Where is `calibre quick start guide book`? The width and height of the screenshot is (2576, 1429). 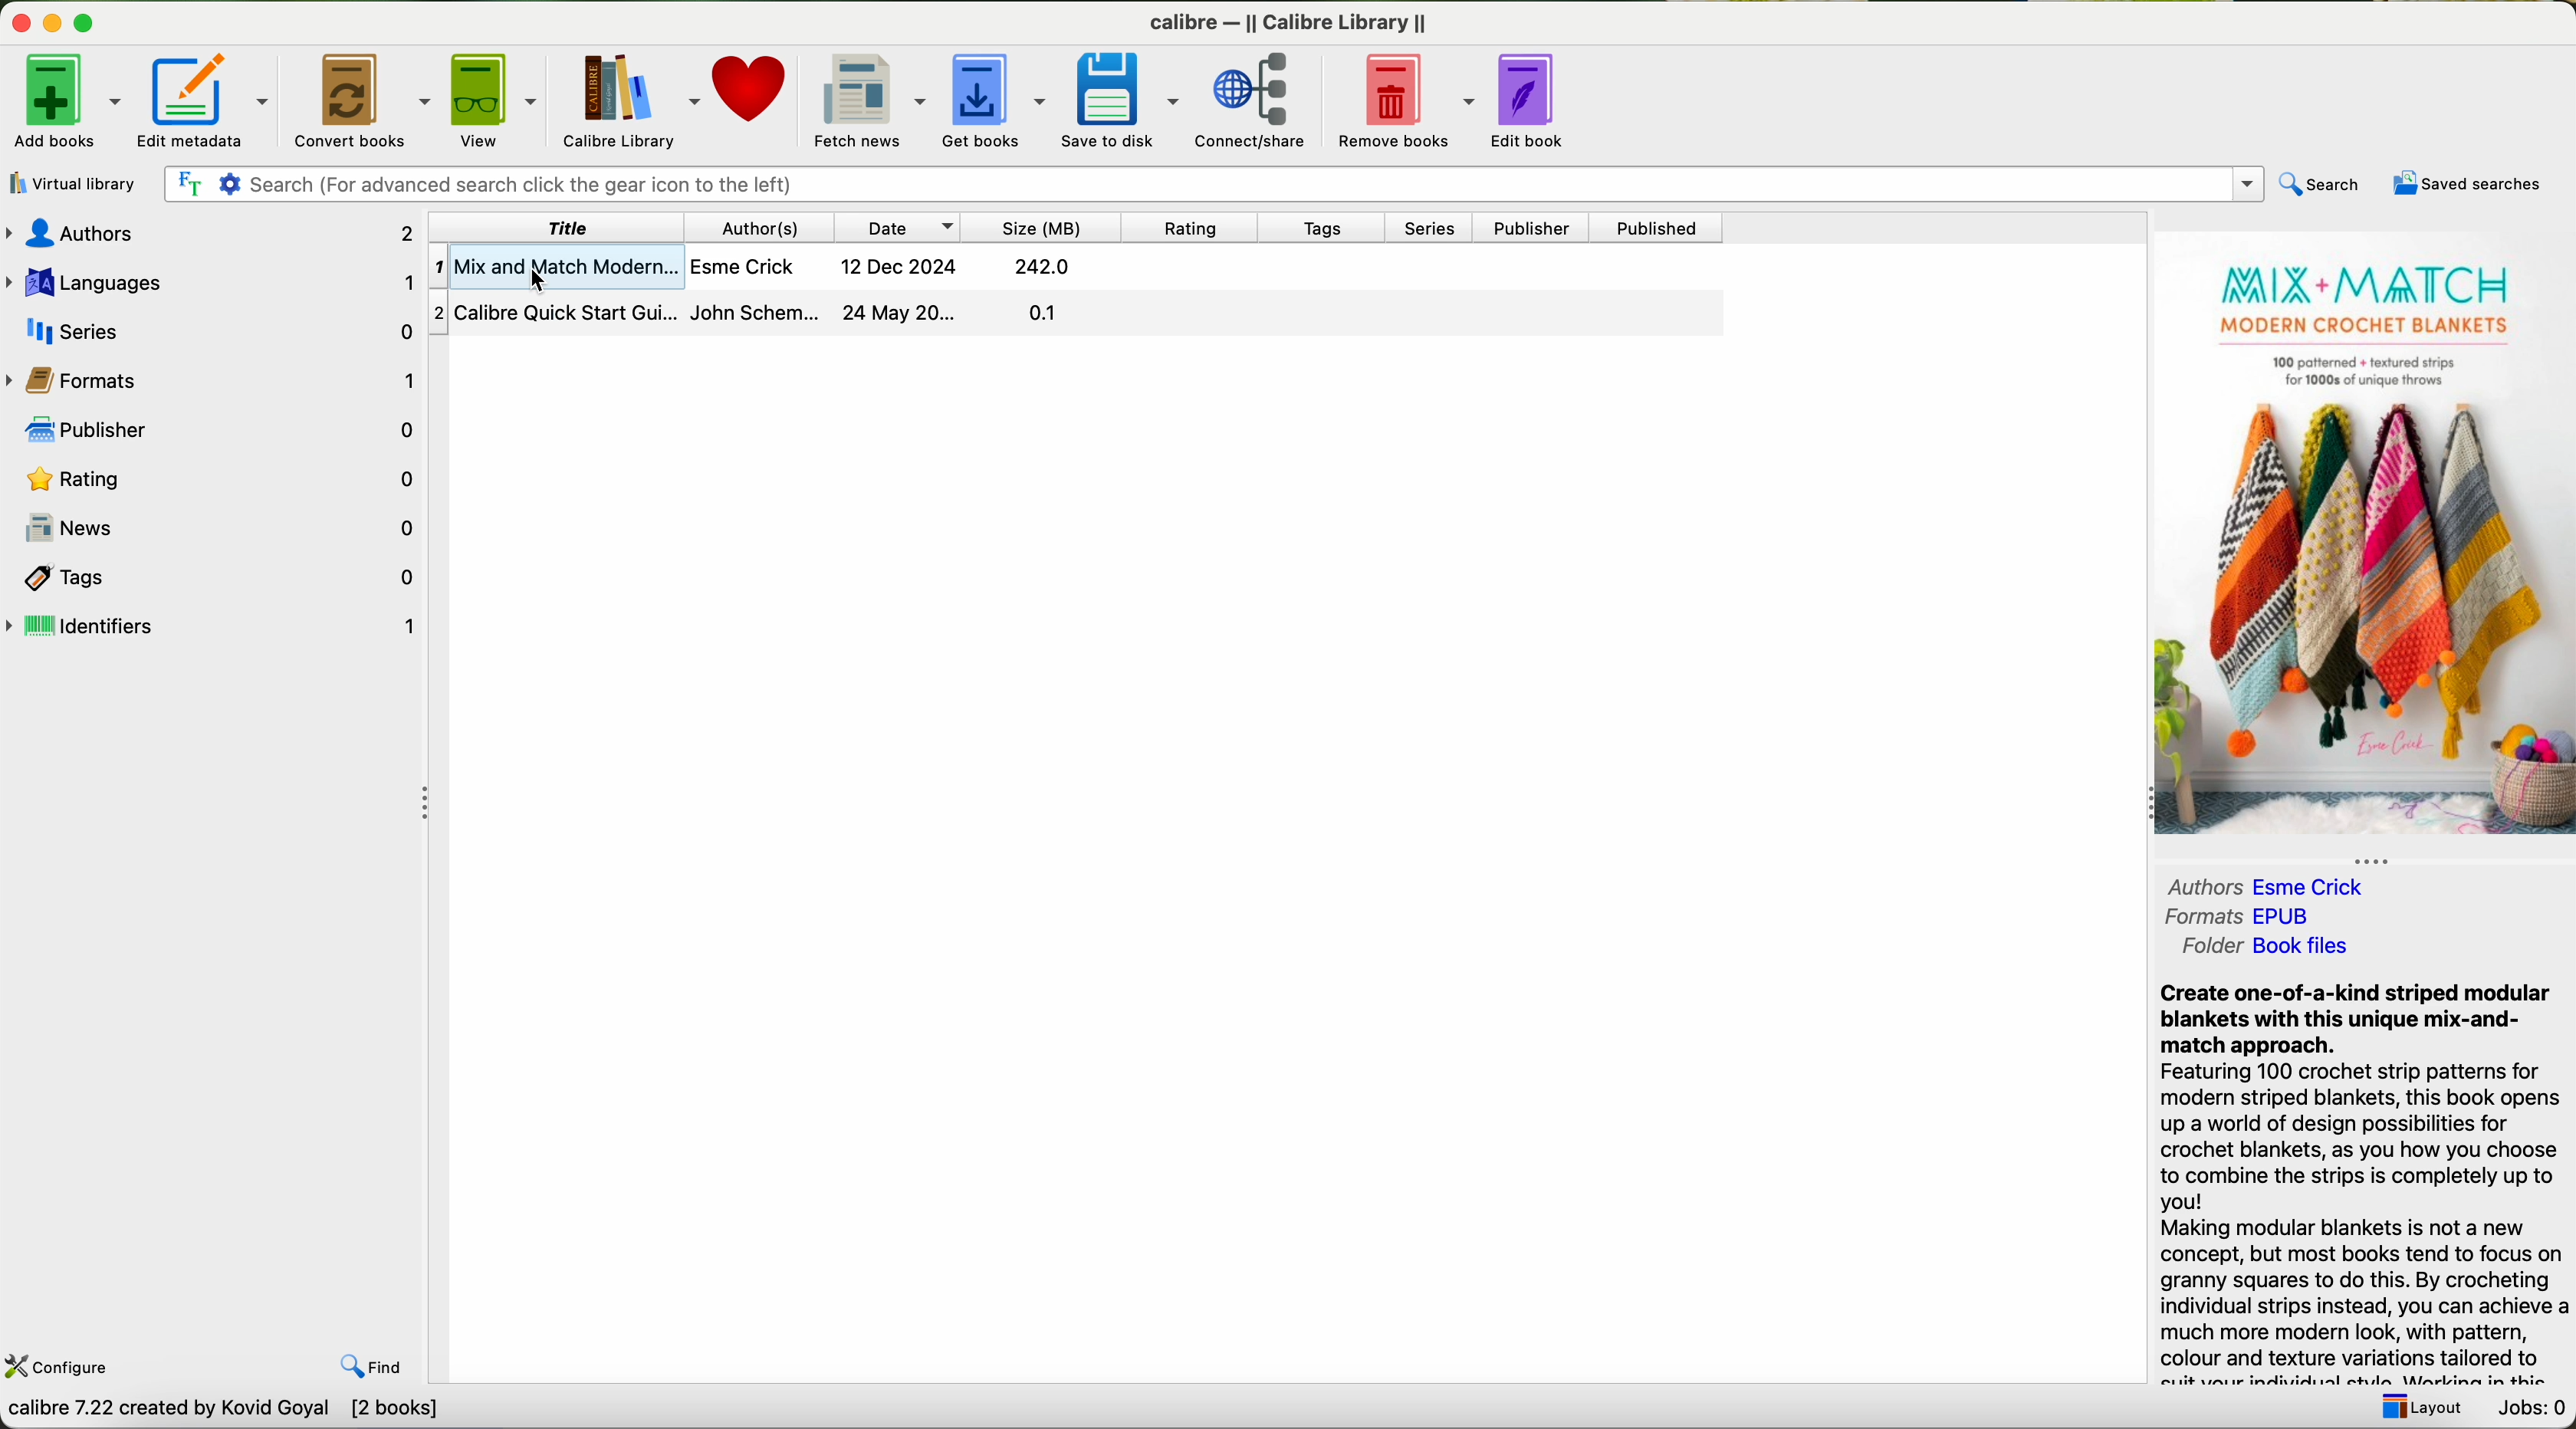
calibre quick start guide book is located at coordinates (1075, 310).